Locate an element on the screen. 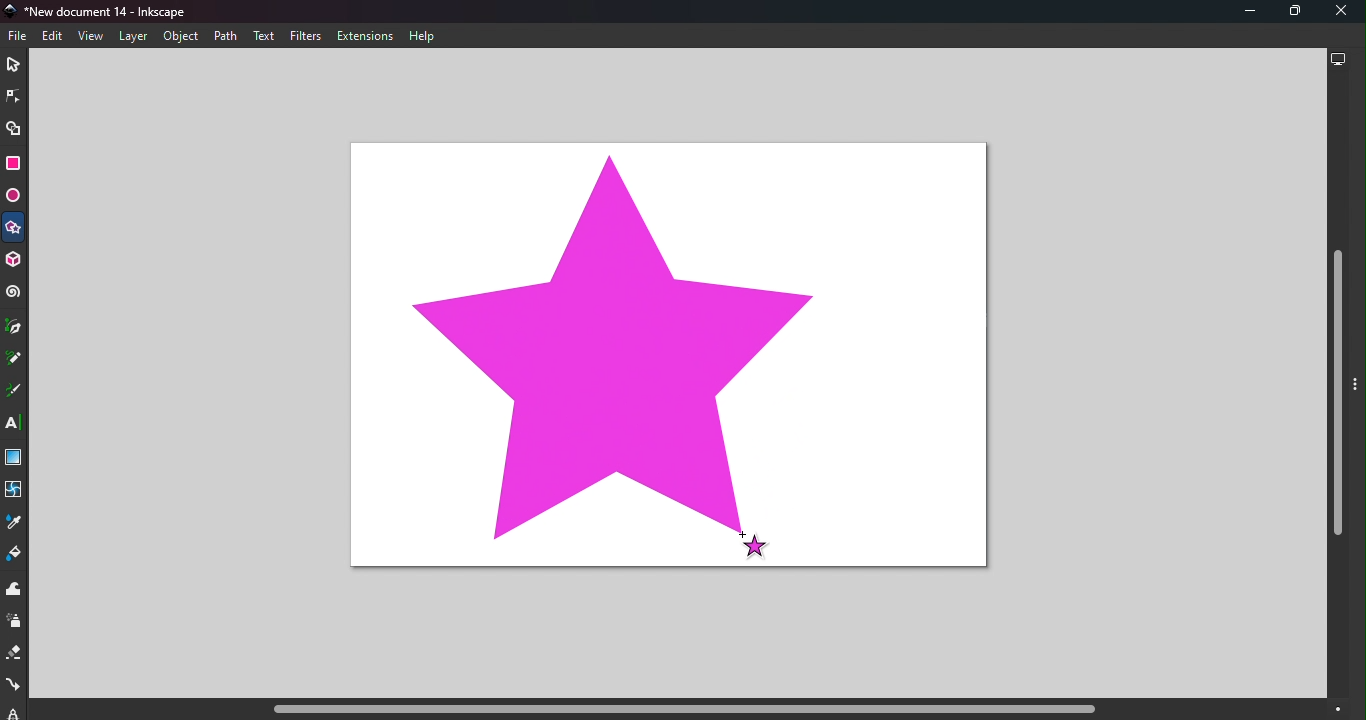  Close is located at coordinates (1342, 12).